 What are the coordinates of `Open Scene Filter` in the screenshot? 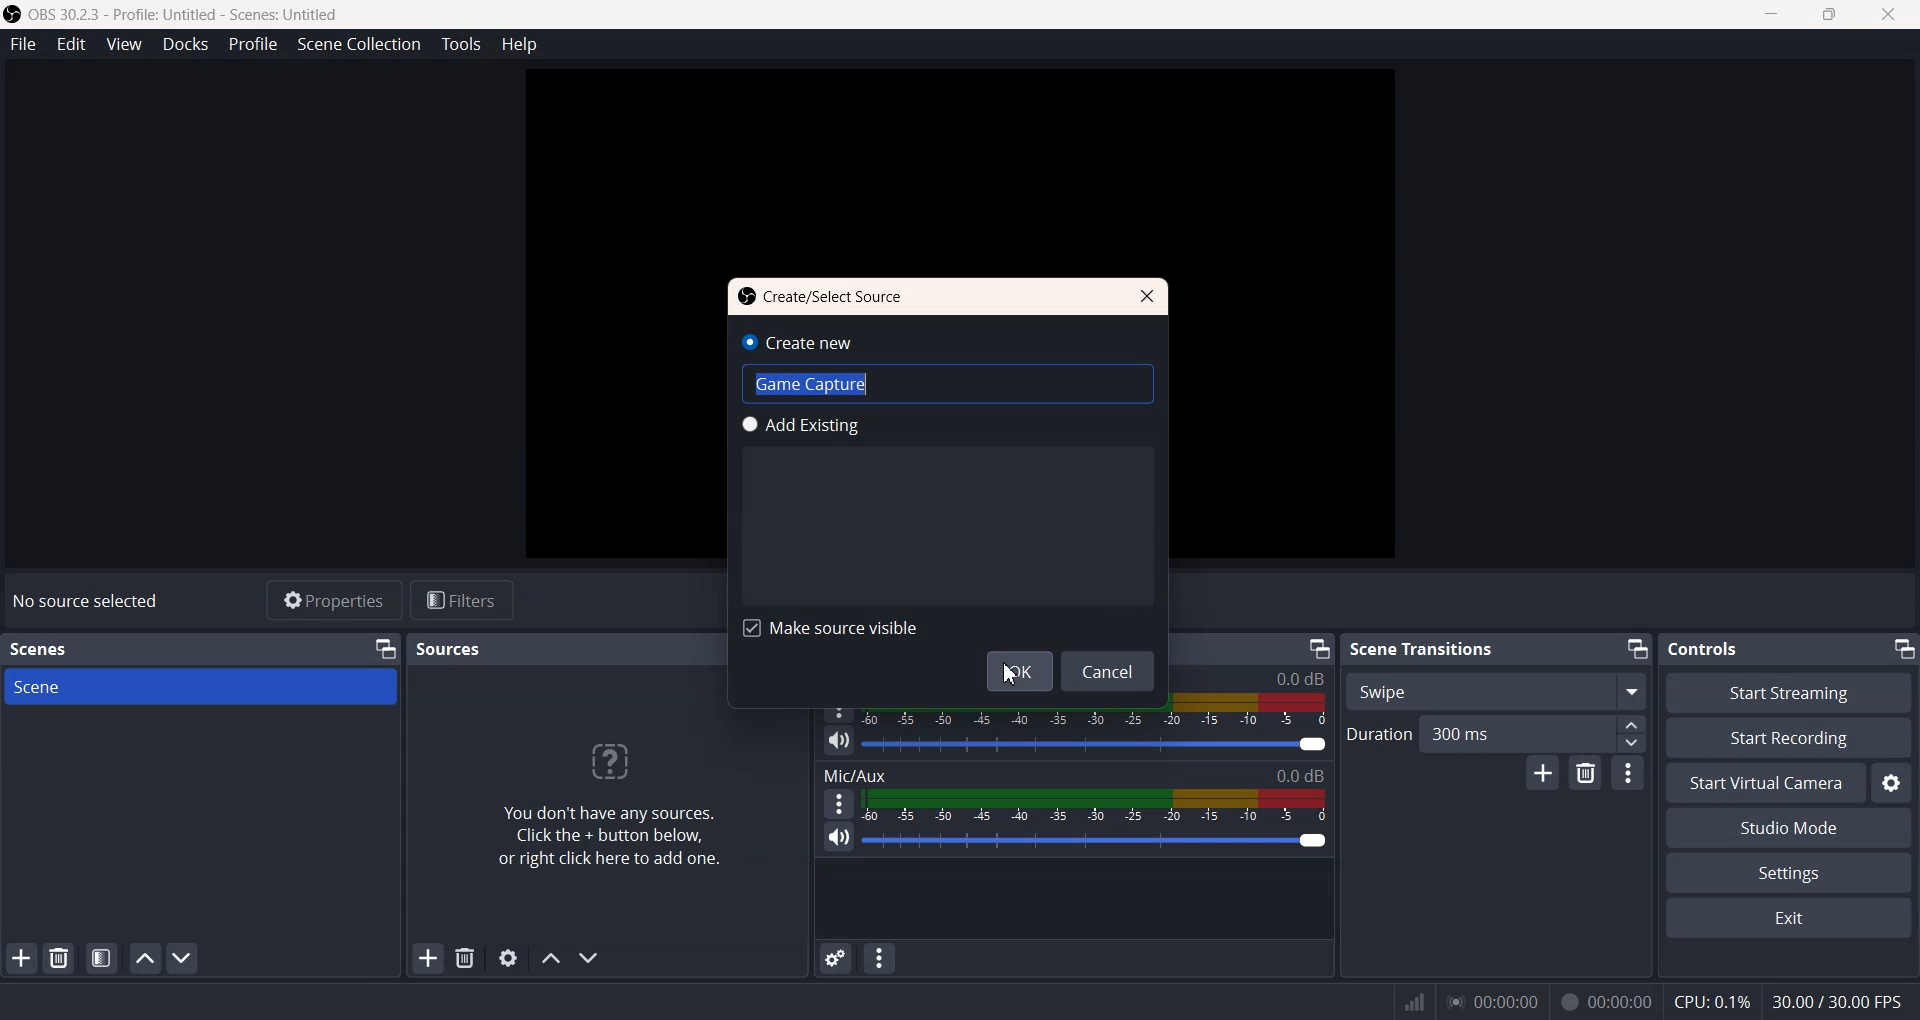 It's located at (102, 958).